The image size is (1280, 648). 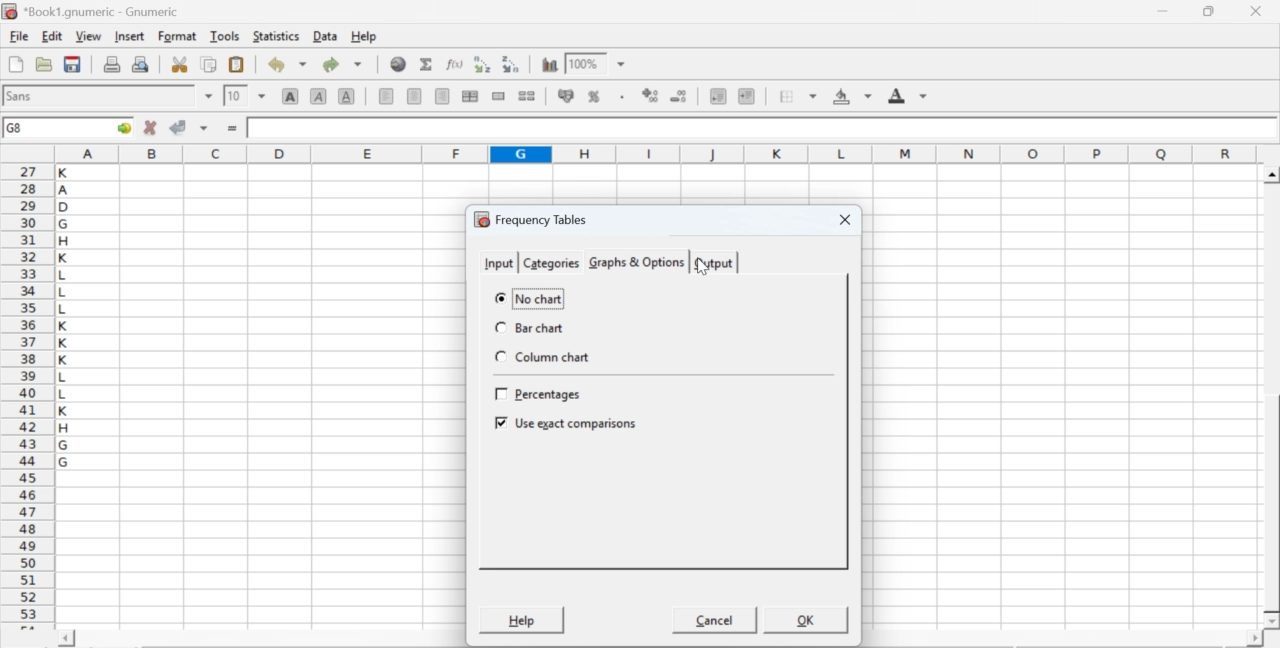 What do you see at coordinates (179, 126) in the screenshot?
I see `accept changes` at bounding box center [179, 126].